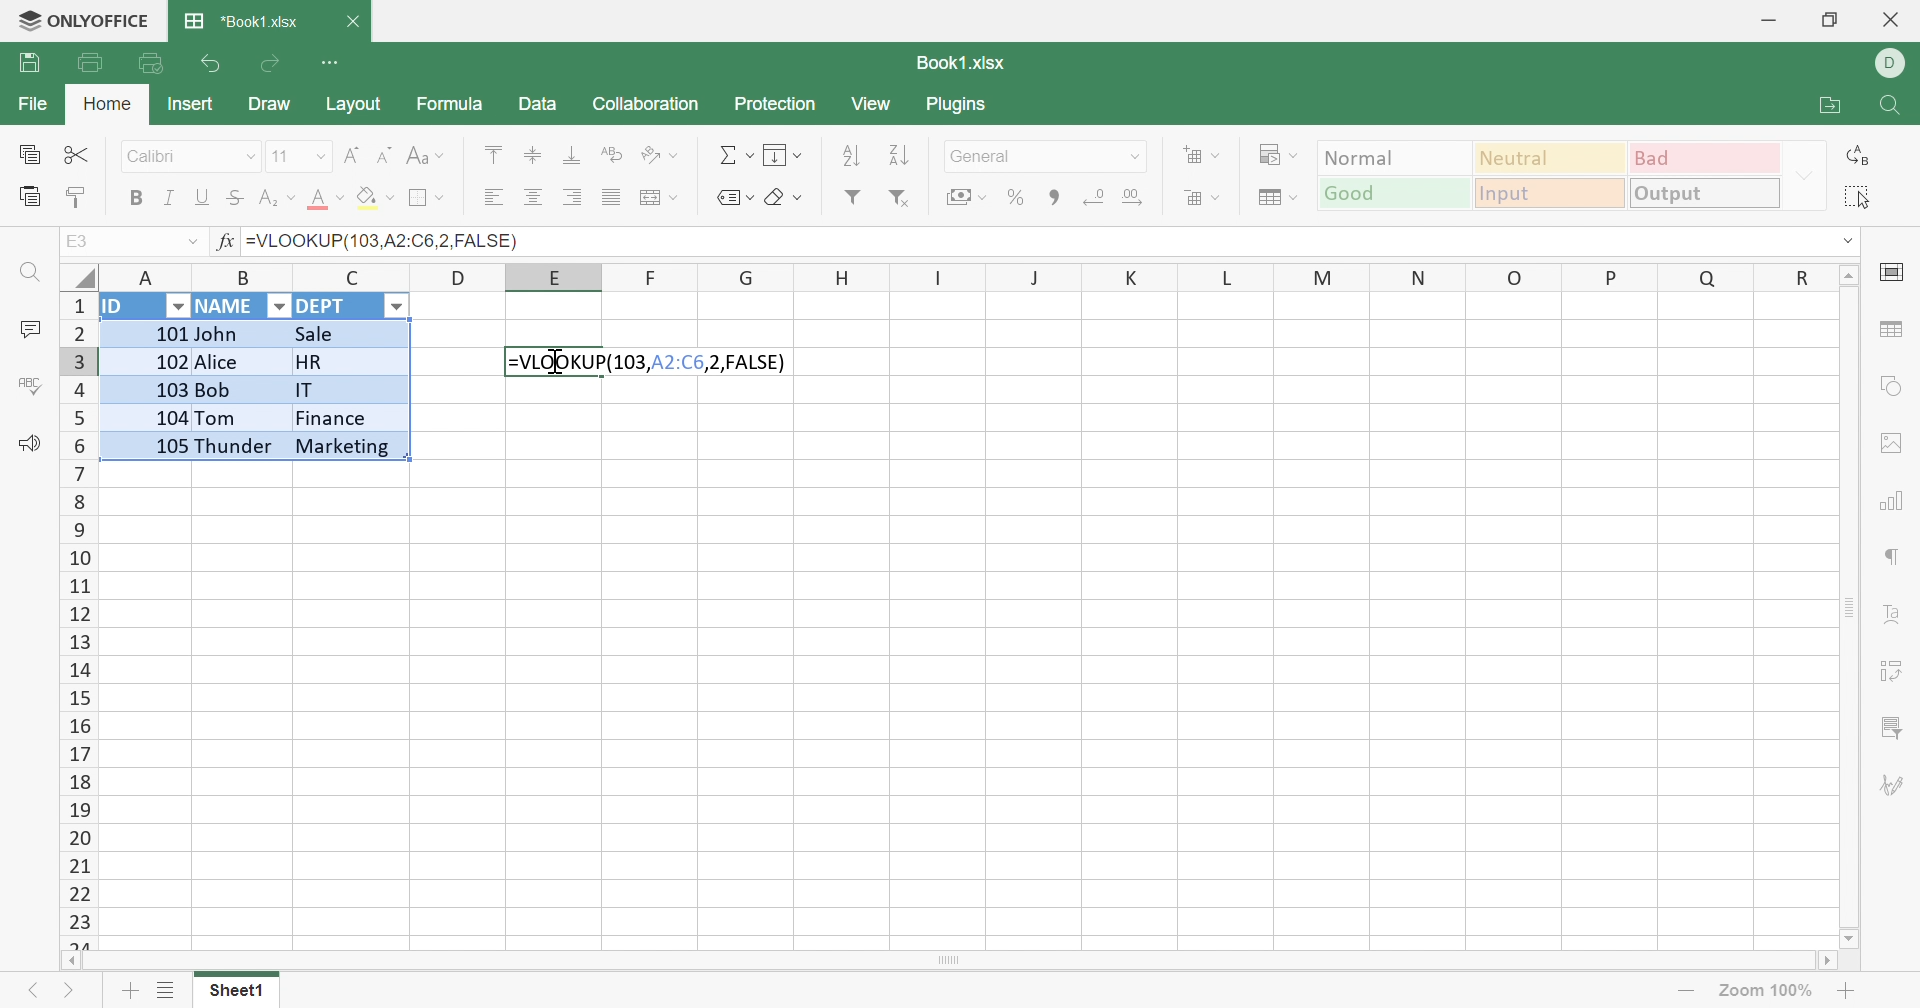 This screenshot has width=1920, height=1008. What do you see at coordinates (28, 329) in the screenshot?
I see `Comments` at bounding box center [28, 329].